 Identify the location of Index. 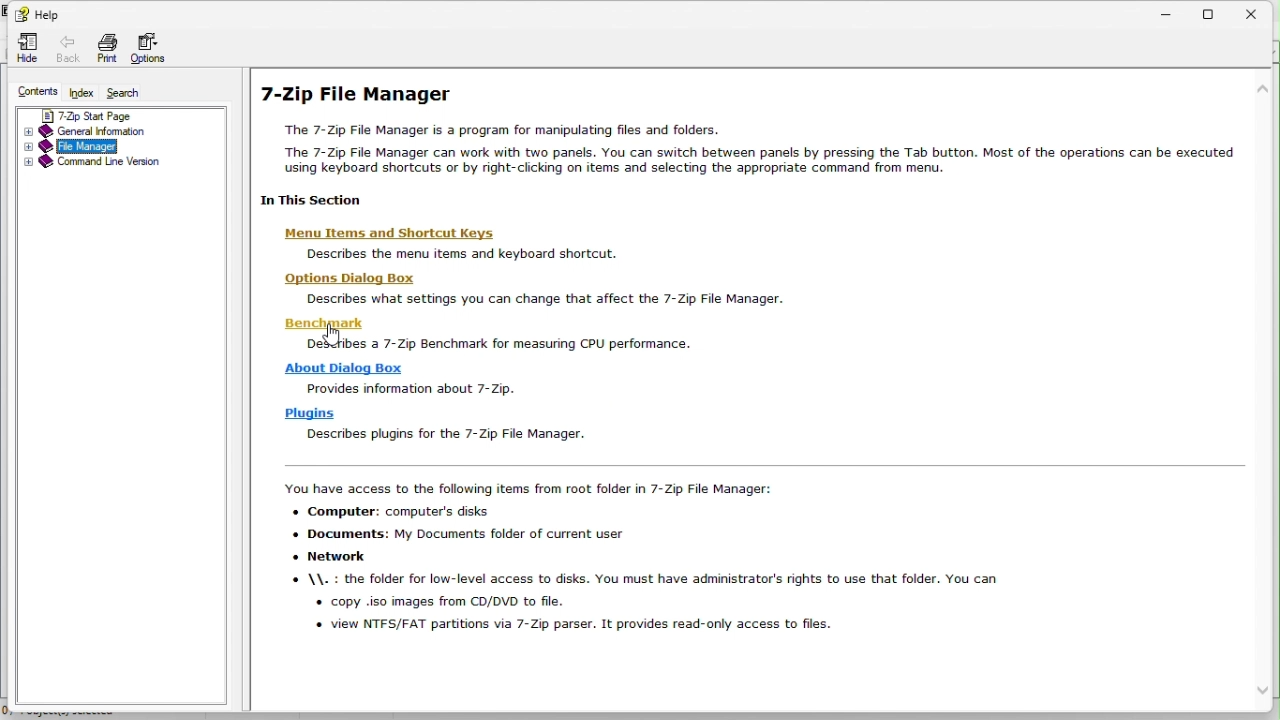
(82, 91).